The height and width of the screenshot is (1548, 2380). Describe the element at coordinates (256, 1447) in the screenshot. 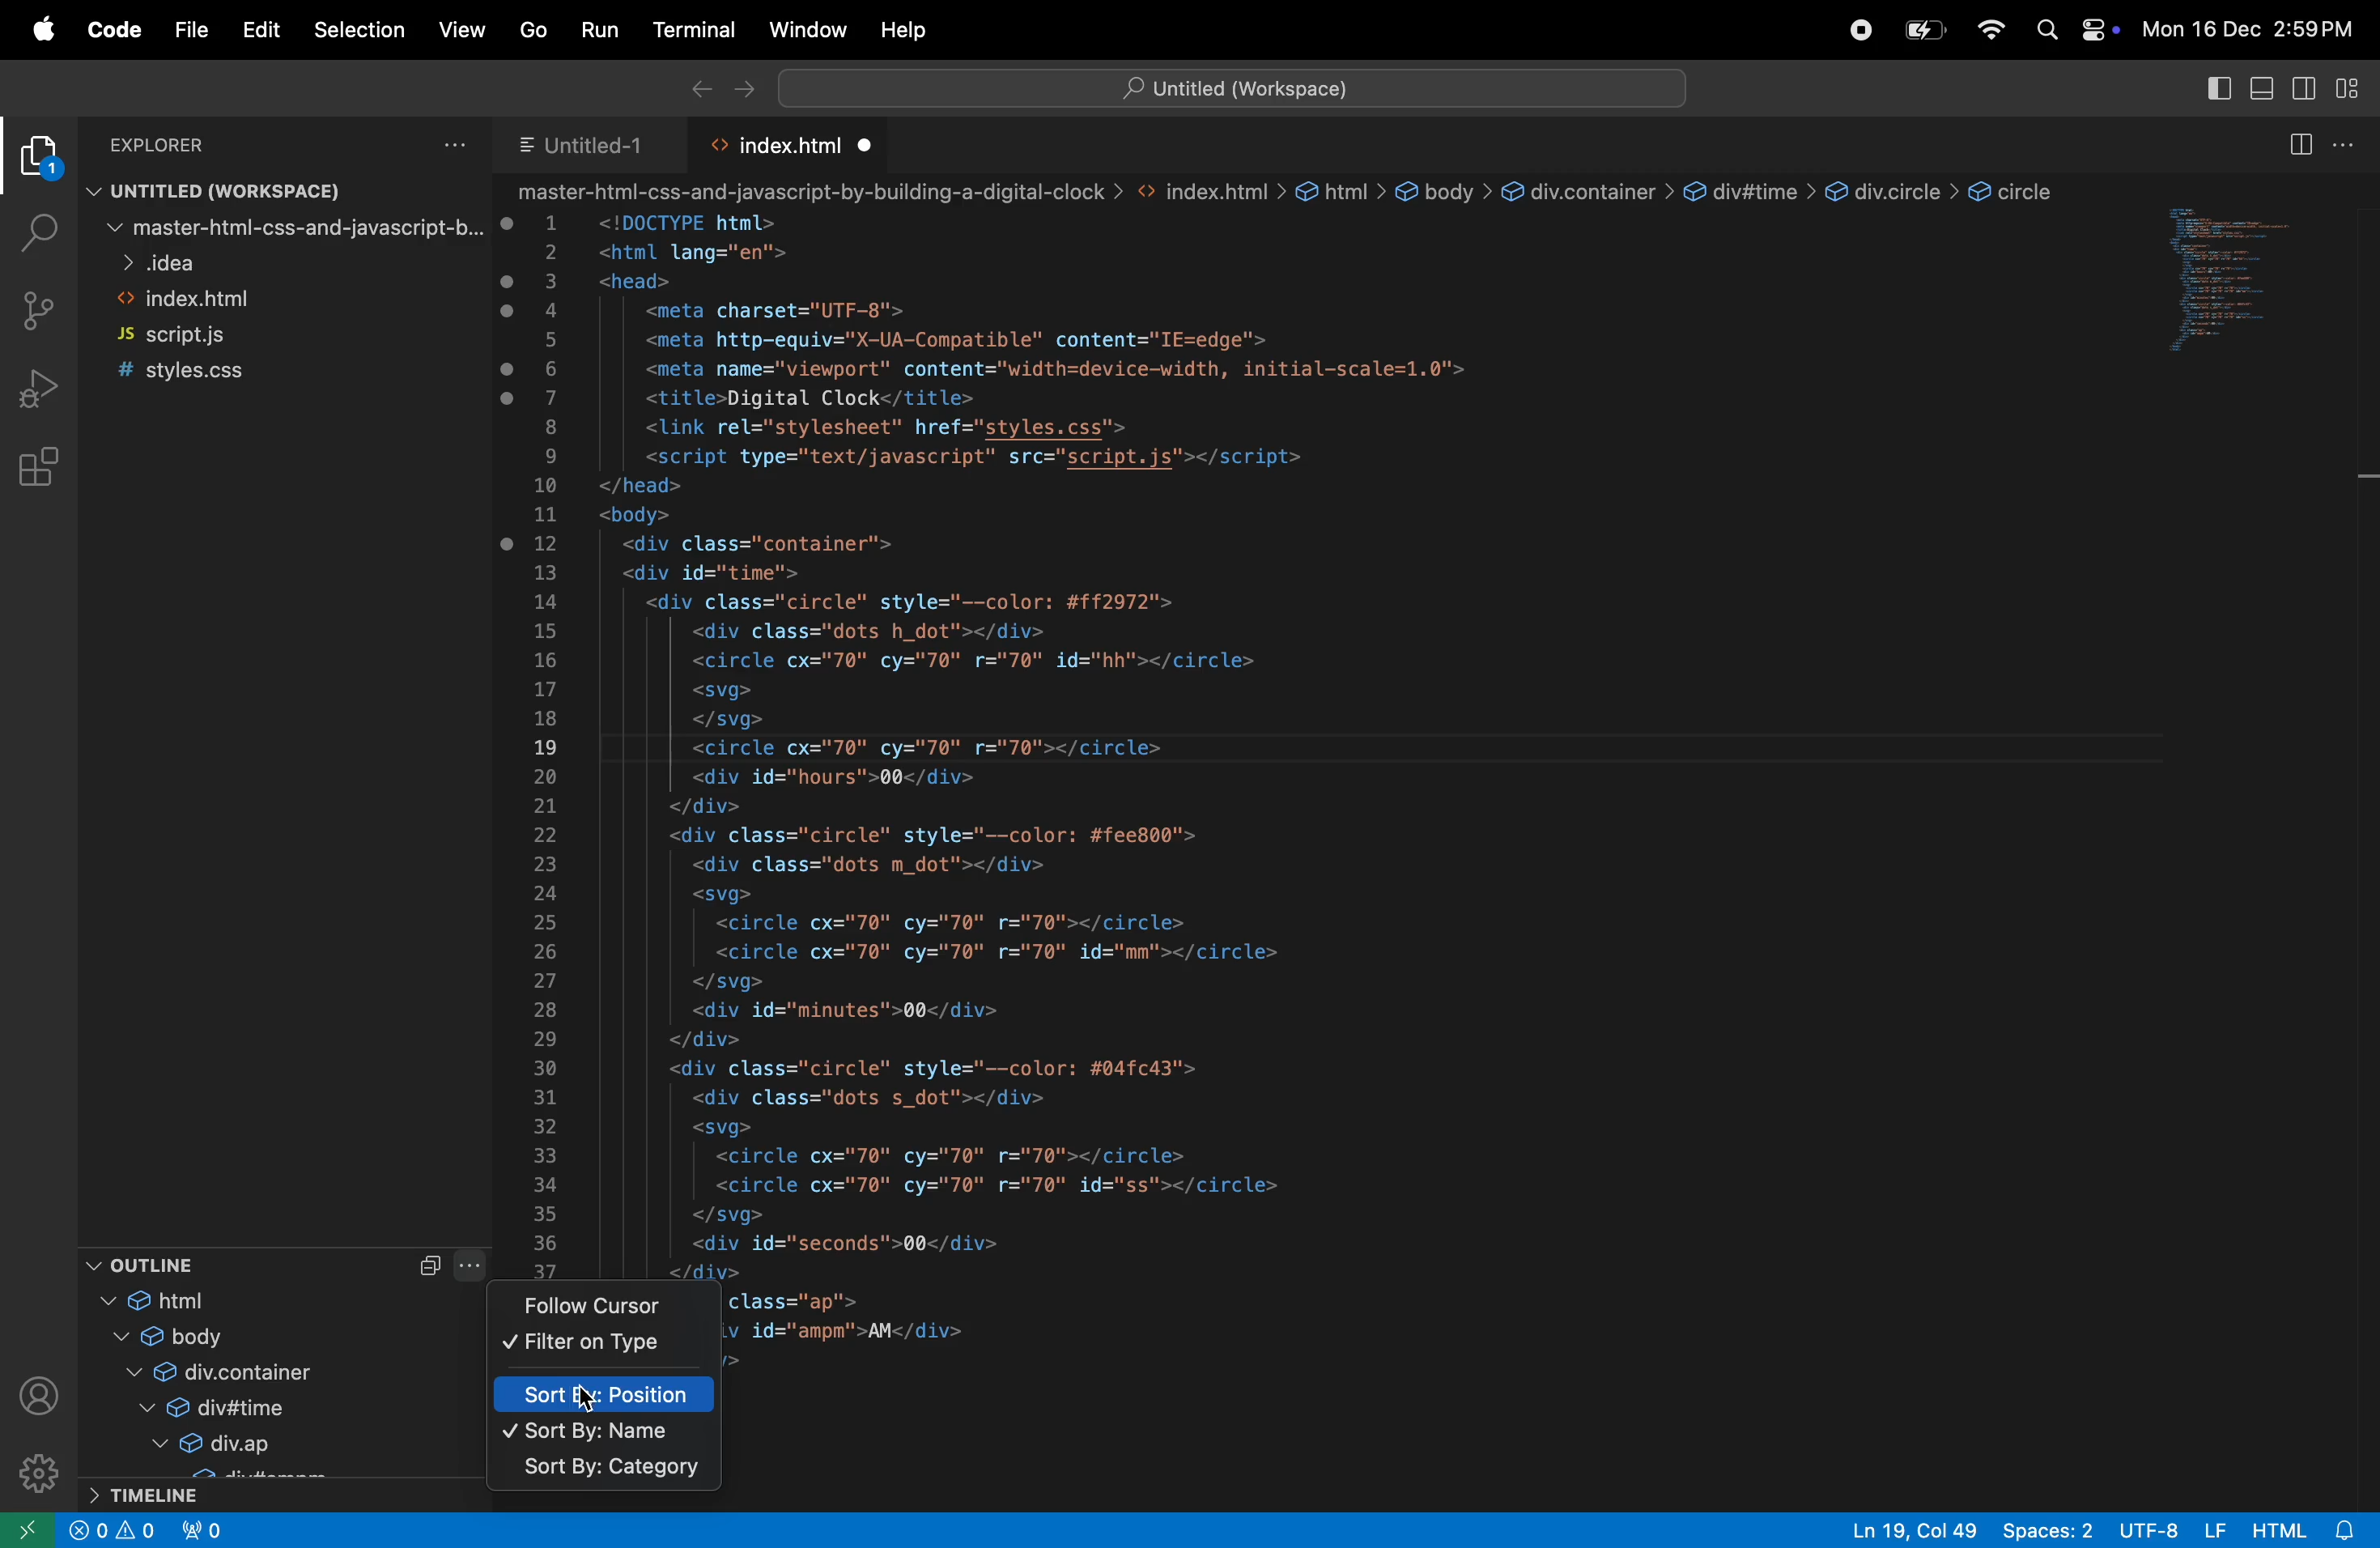

I see `div up` at that location.